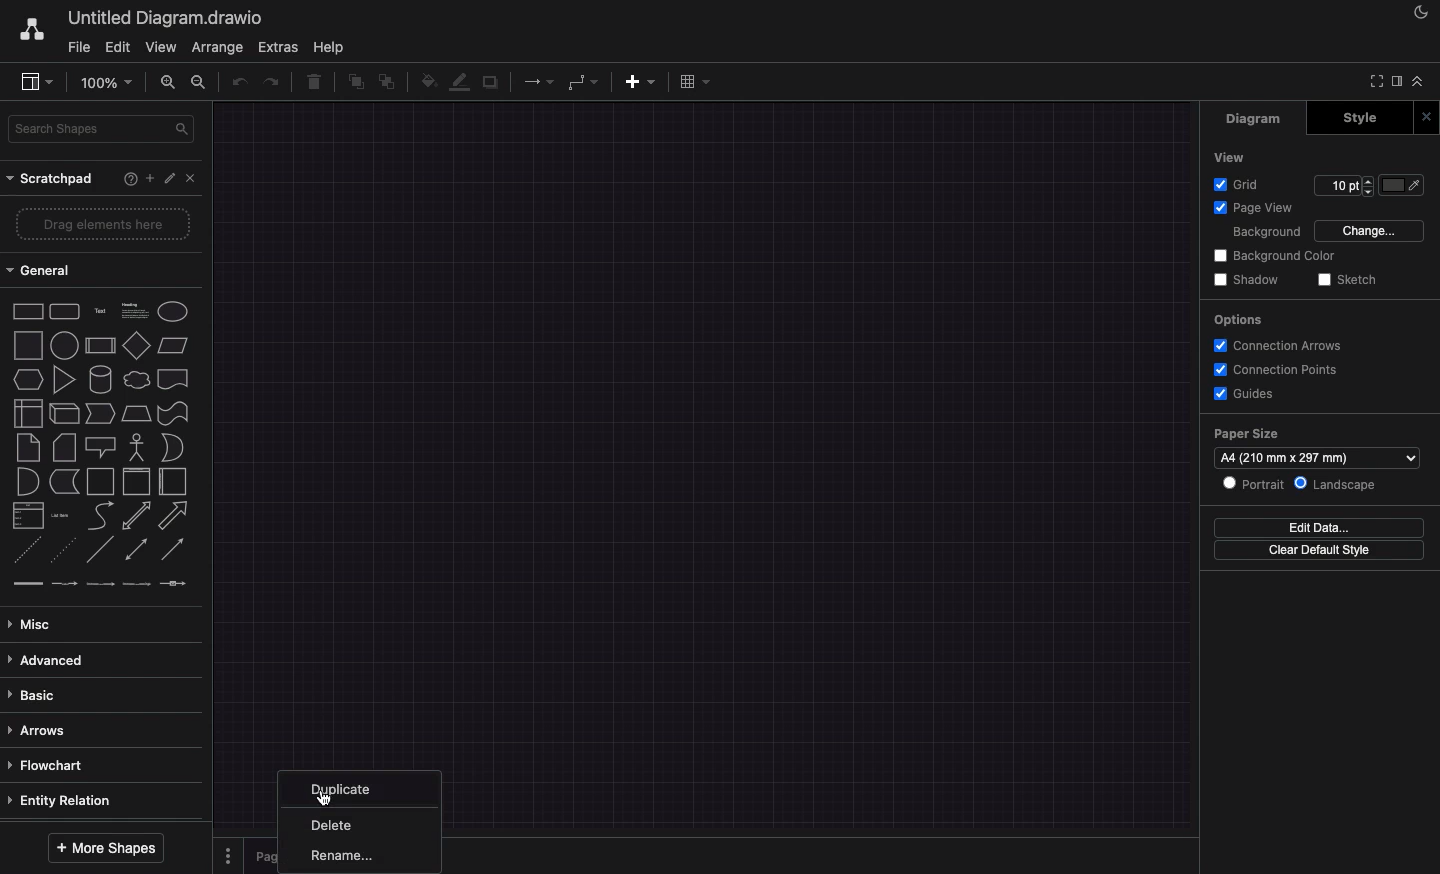 The width and height of the screenshot is (1440, 874). What do you see at coordinates (64, 415) in the screenshot?
I see `cube` at bounding box center [64, 415].